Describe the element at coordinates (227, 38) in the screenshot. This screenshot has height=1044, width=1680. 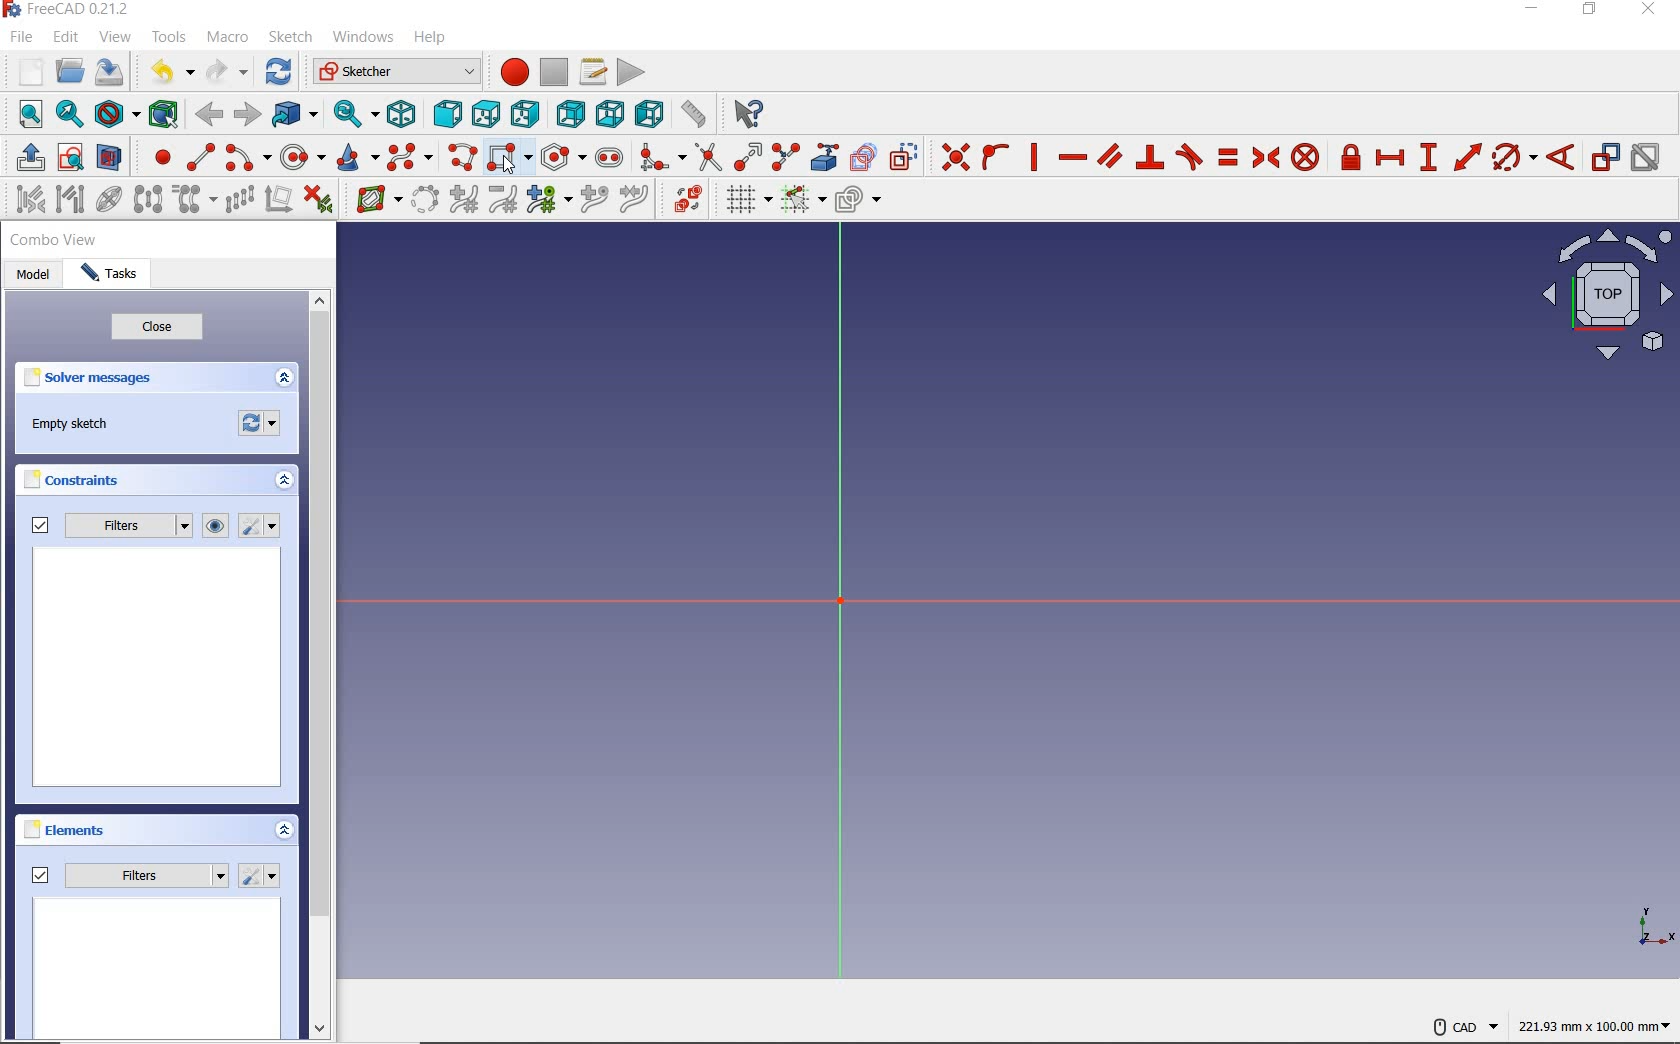
I see `macro` at that location.